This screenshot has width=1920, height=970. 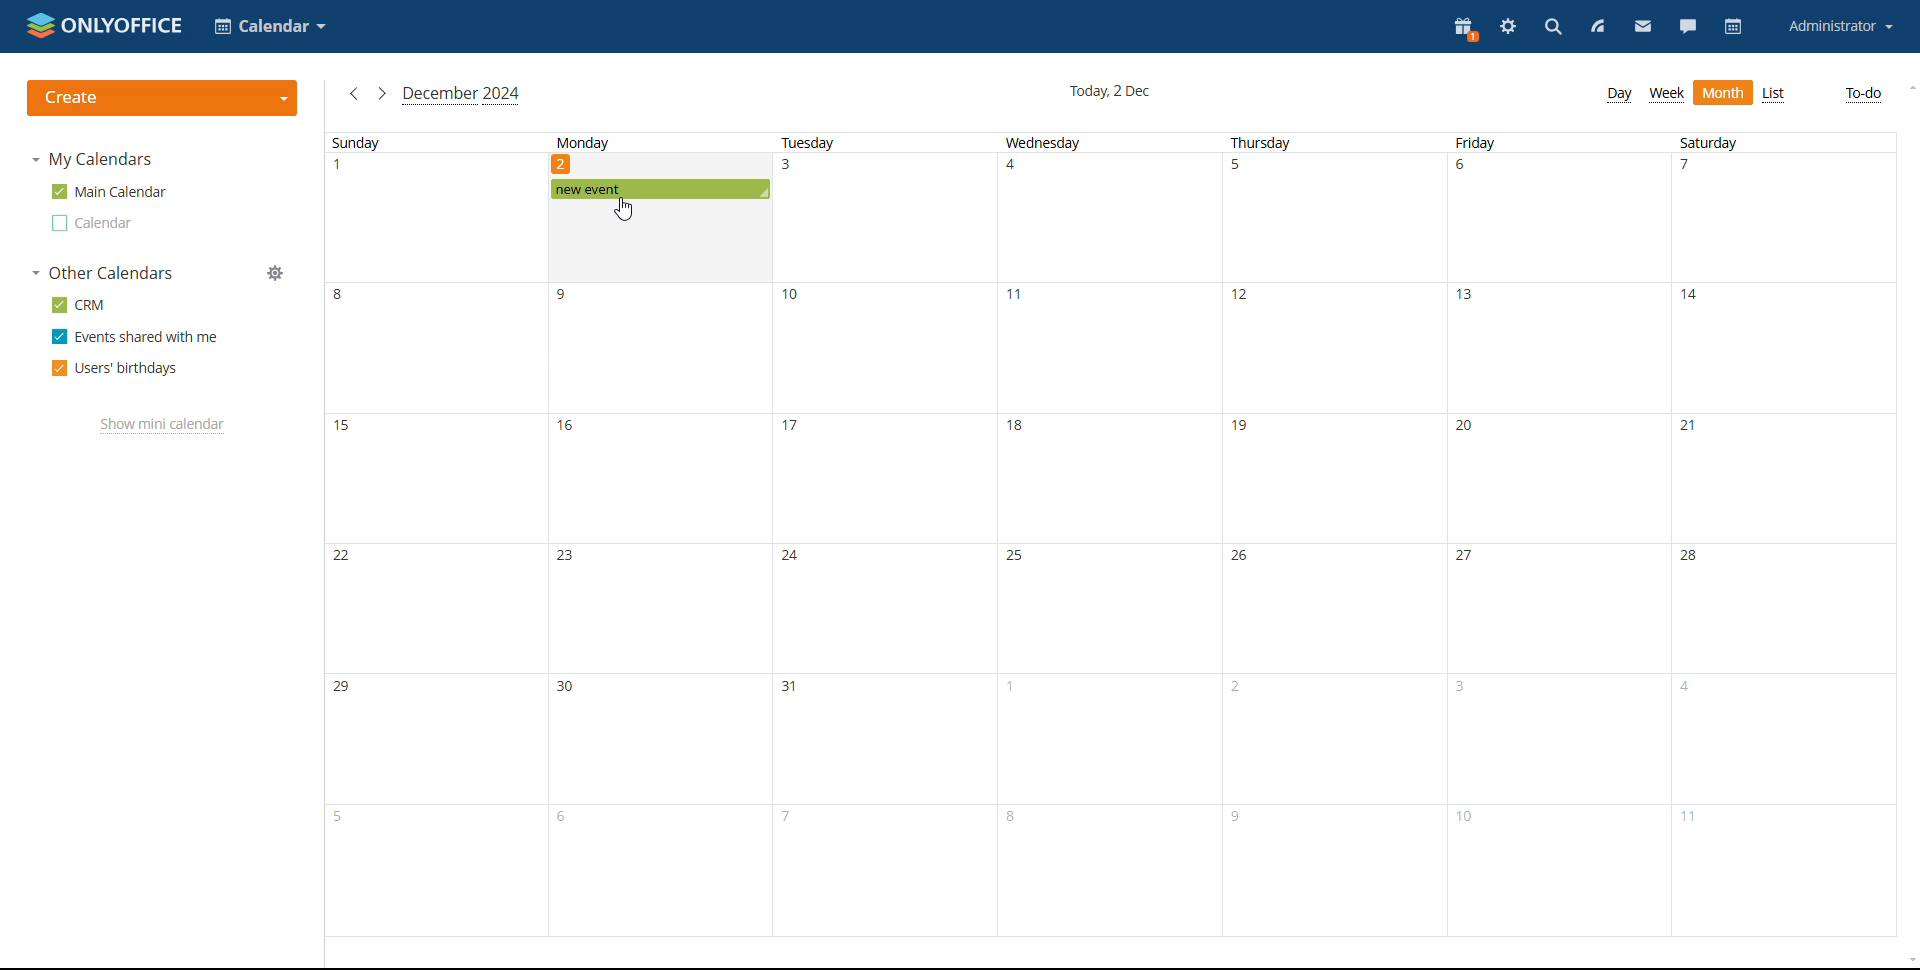 I want to click on tuesday, so click(x=884, y=533).